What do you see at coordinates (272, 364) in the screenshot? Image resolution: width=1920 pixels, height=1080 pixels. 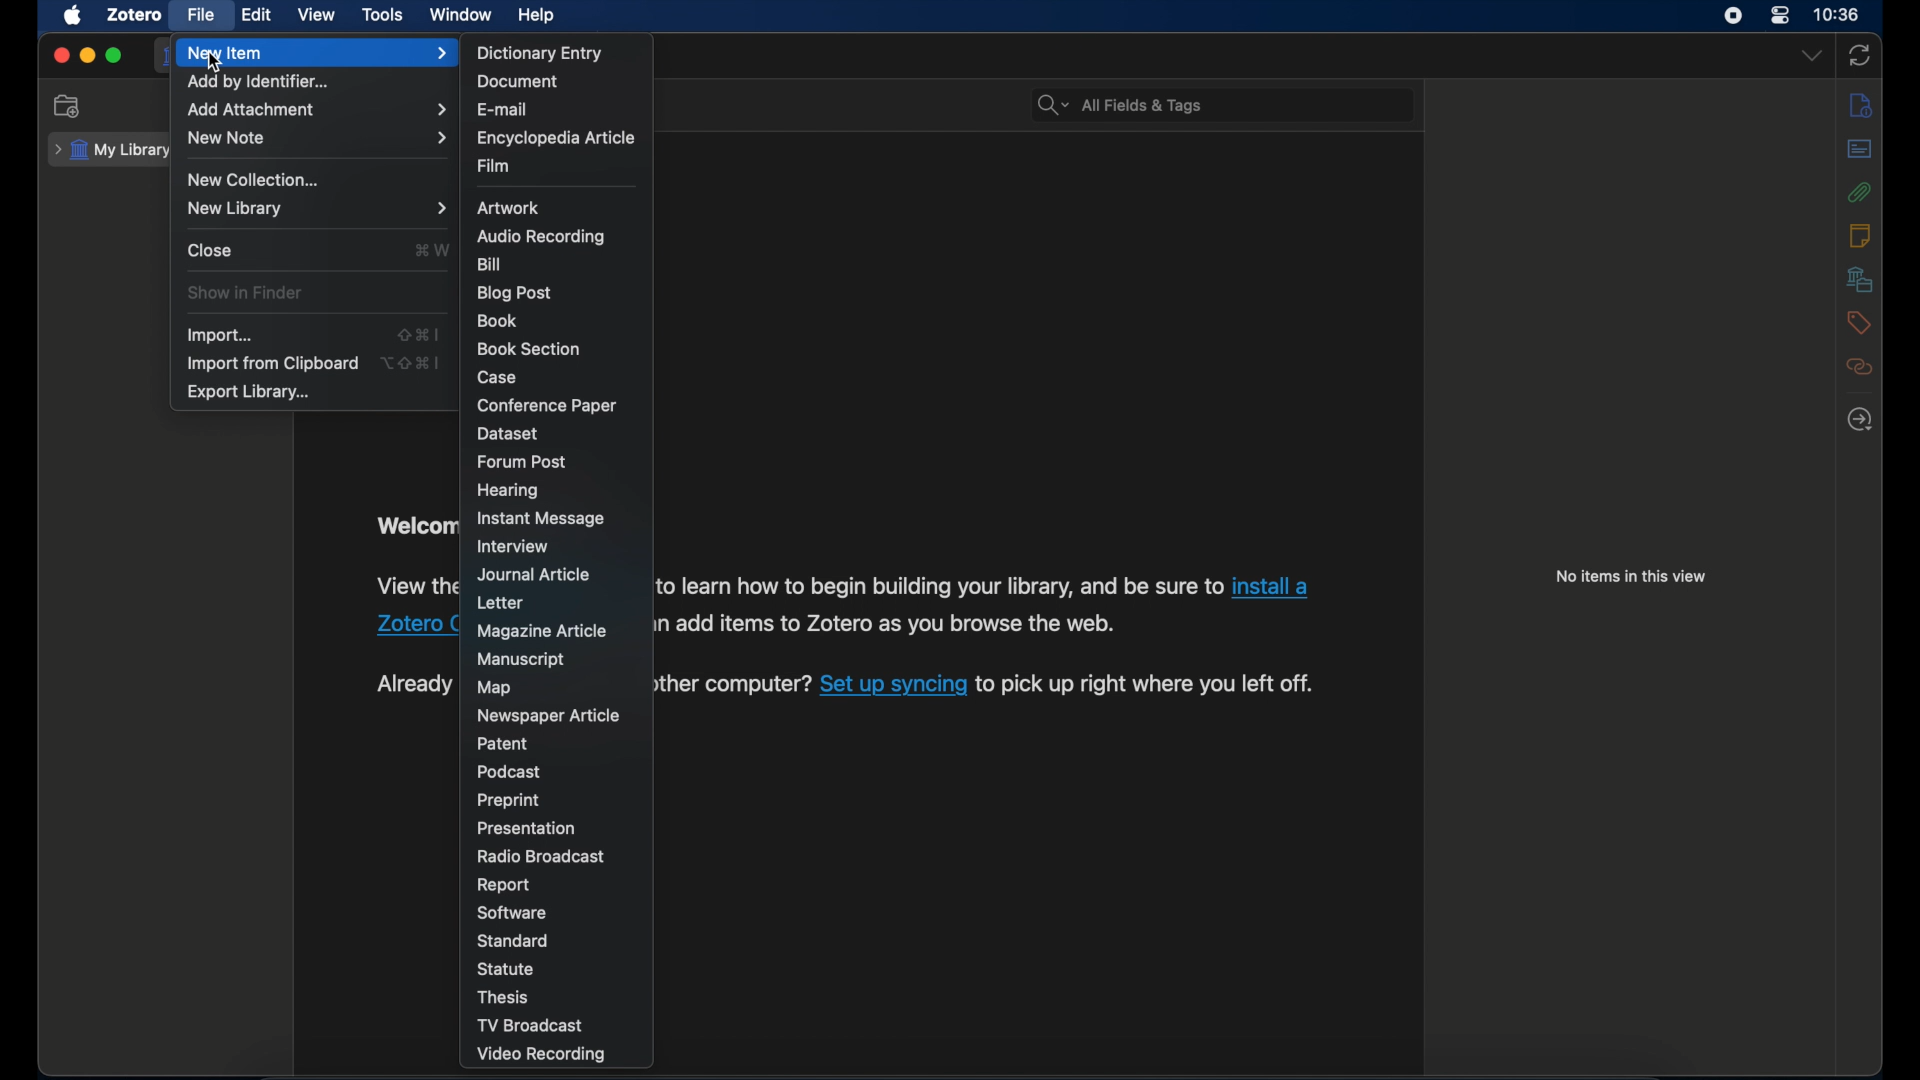 I see `import from clipboard` at bounding box center [272, 364].